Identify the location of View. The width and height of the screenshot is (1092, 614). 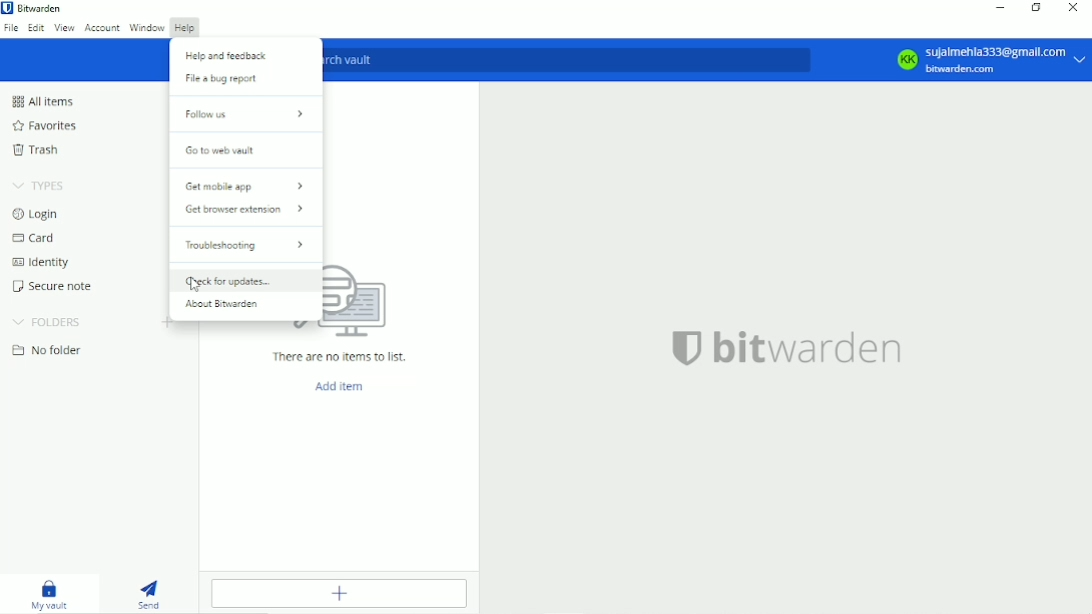
(66, 29).